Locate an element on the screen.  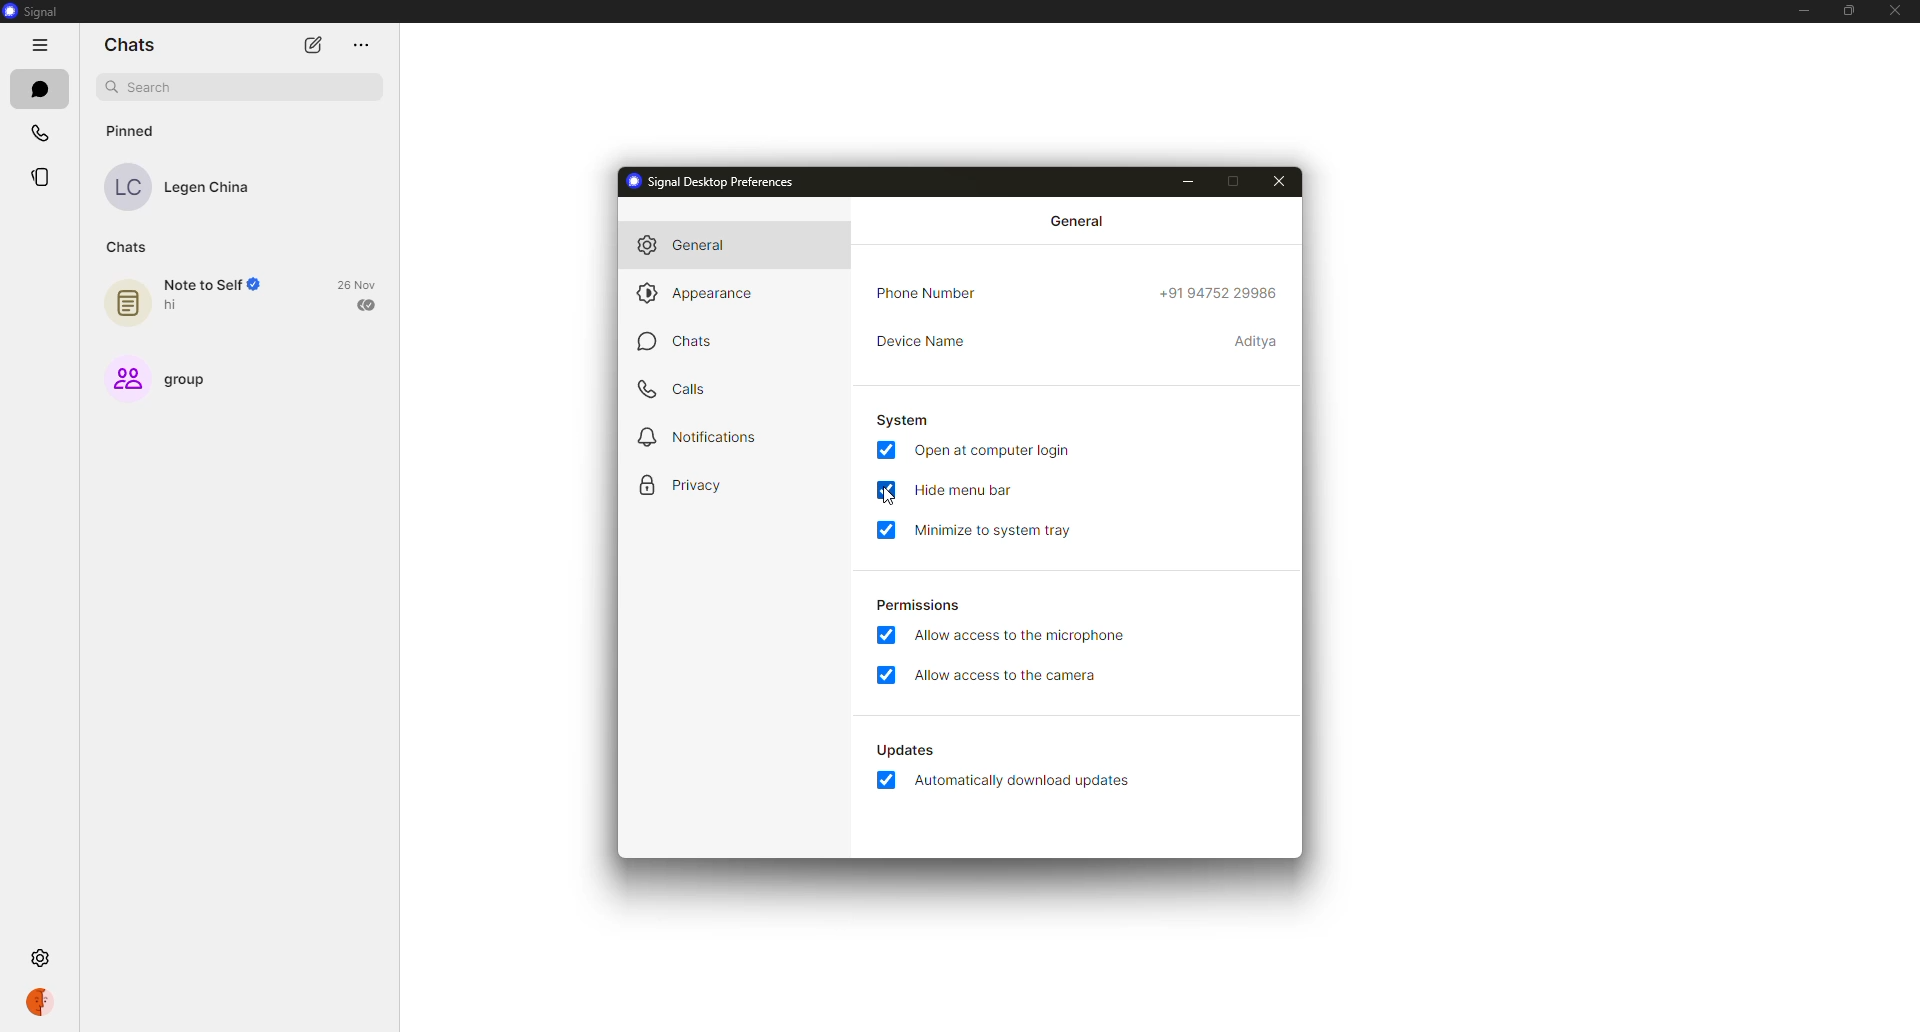
chats is located at coordinates (130, 247).